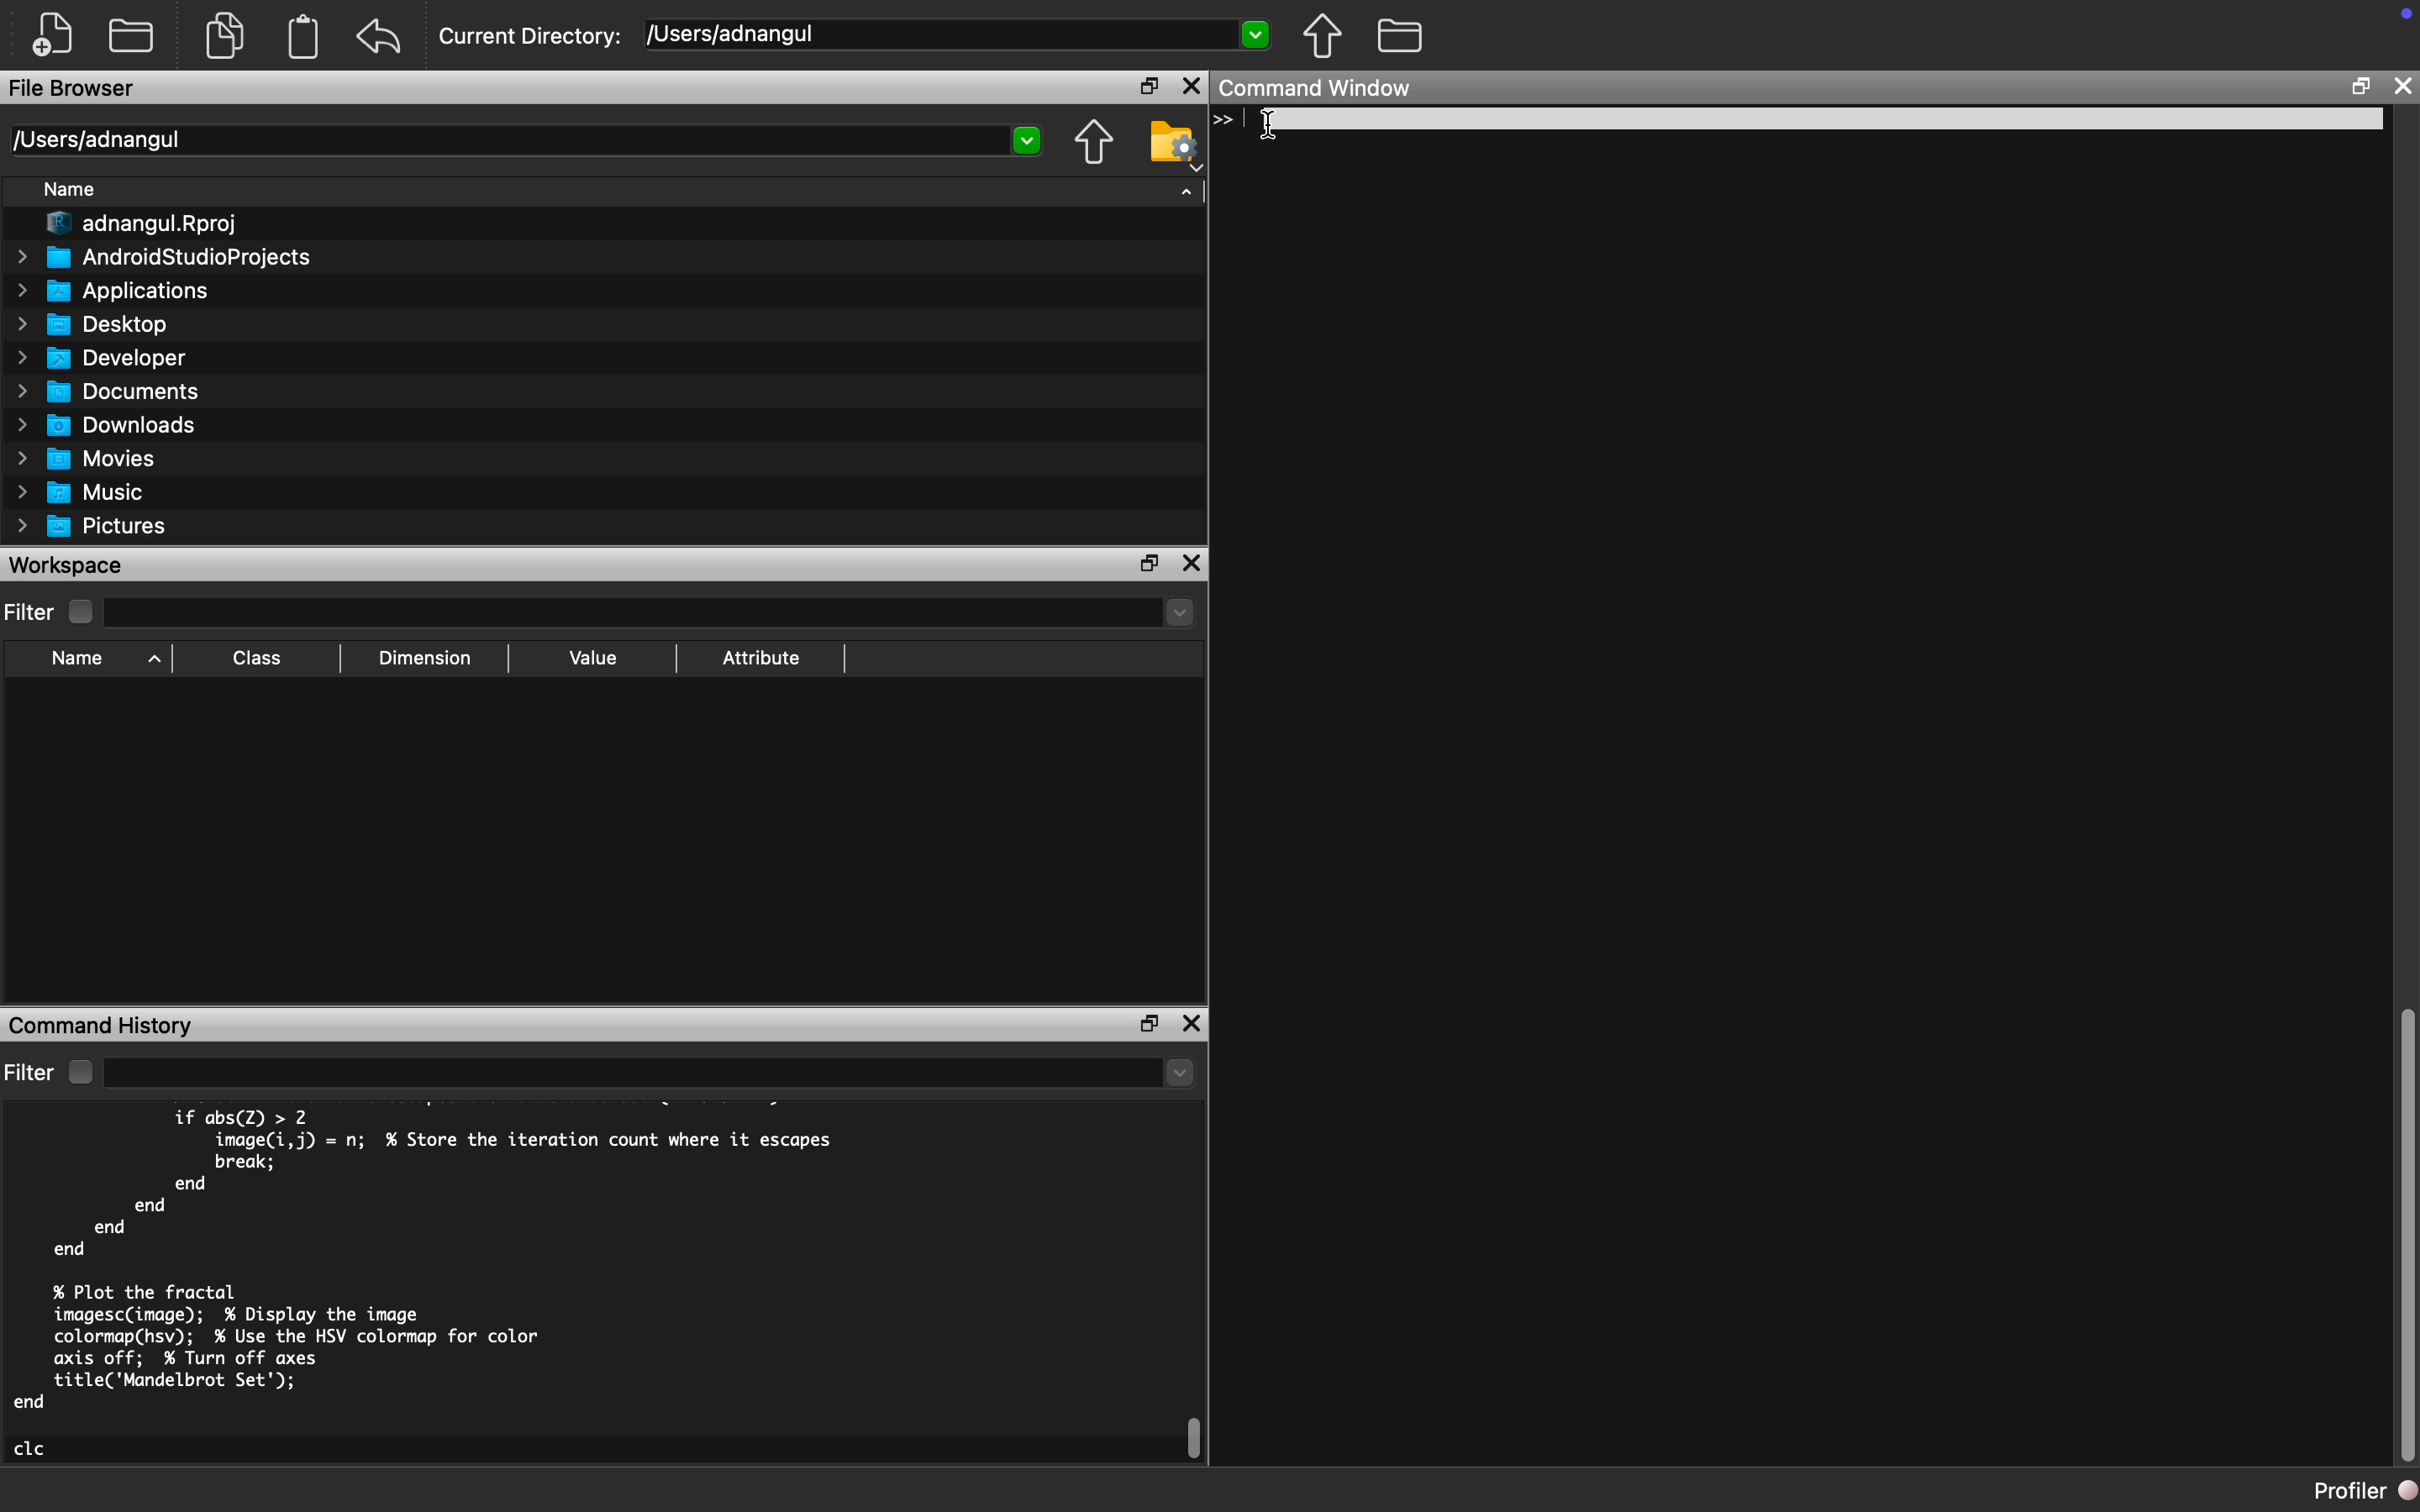 This screenshot has height=1512, width=2420. What do you see at coordinates (78, 1072) in the screenshot?
I see `Checkbox` at bounding box center [78, 1072].